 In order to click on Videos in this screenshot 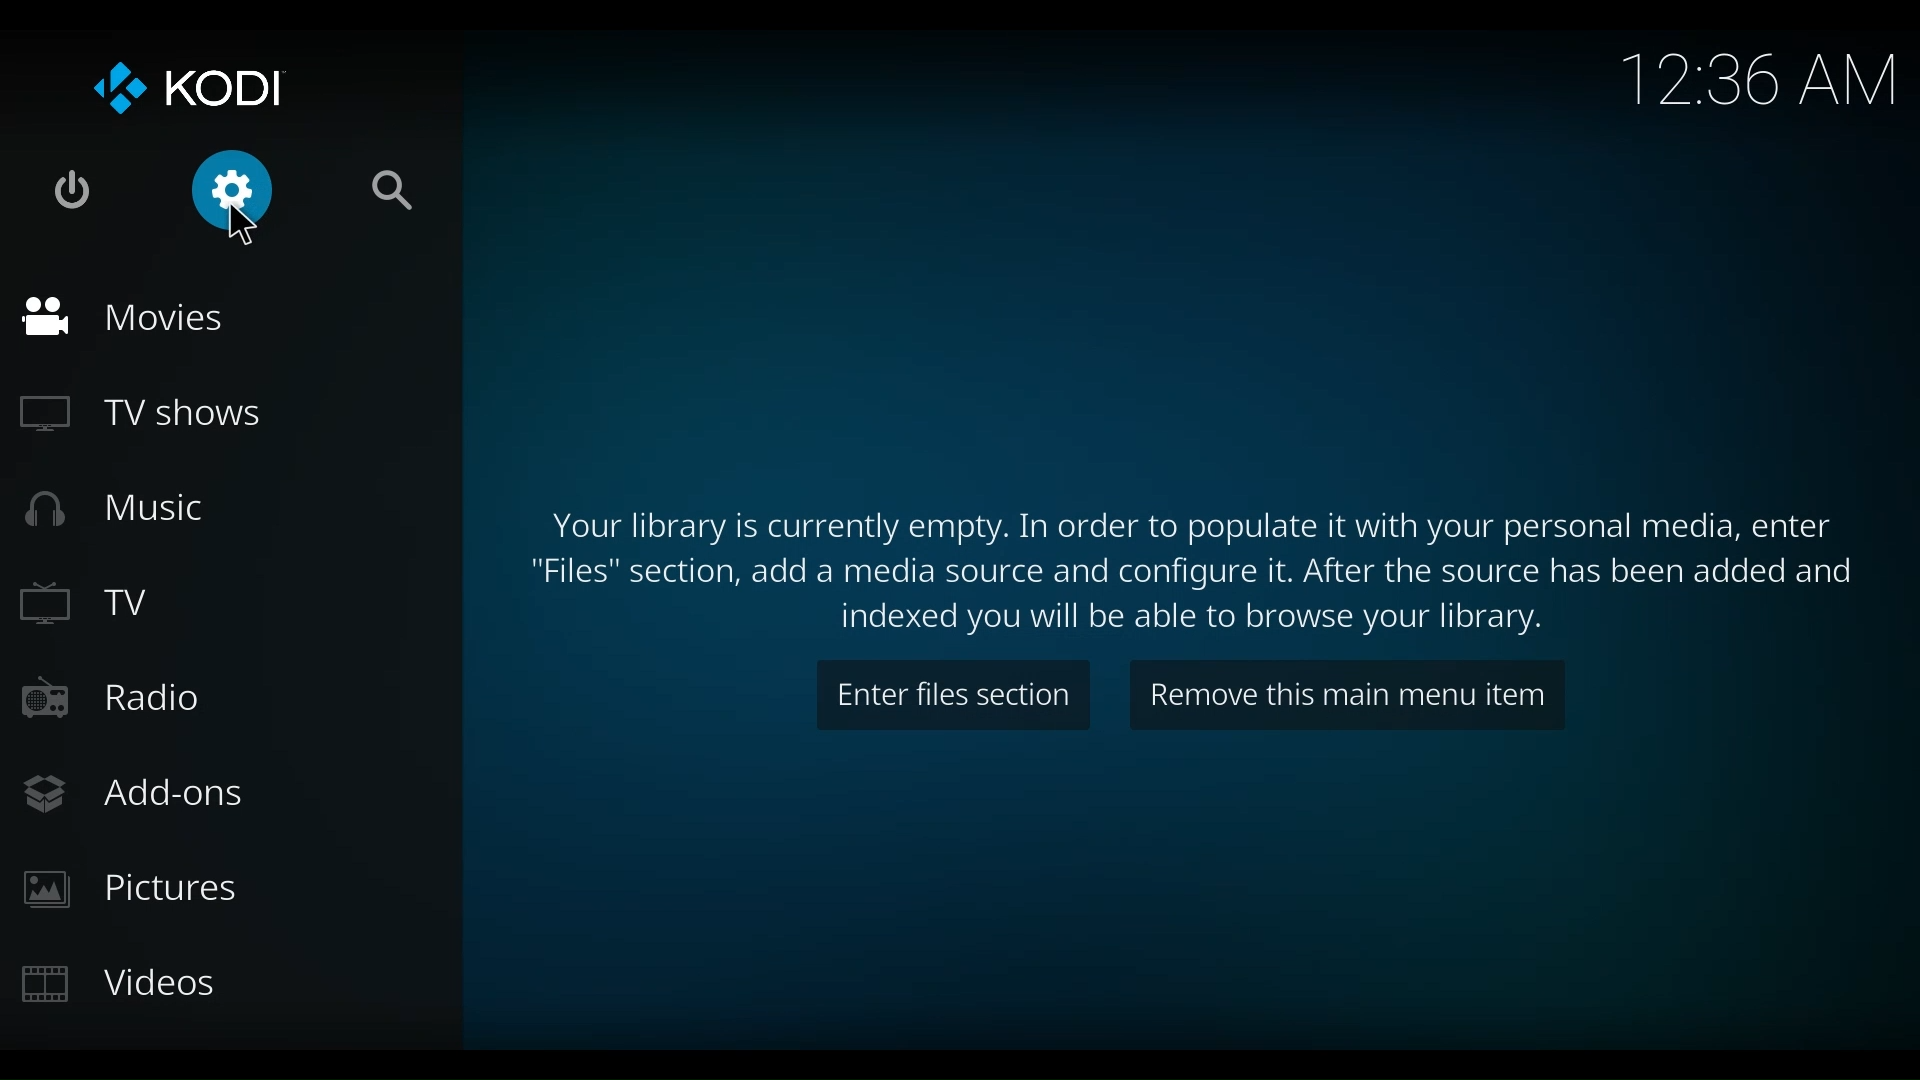, I will do `click(116, 982)`.